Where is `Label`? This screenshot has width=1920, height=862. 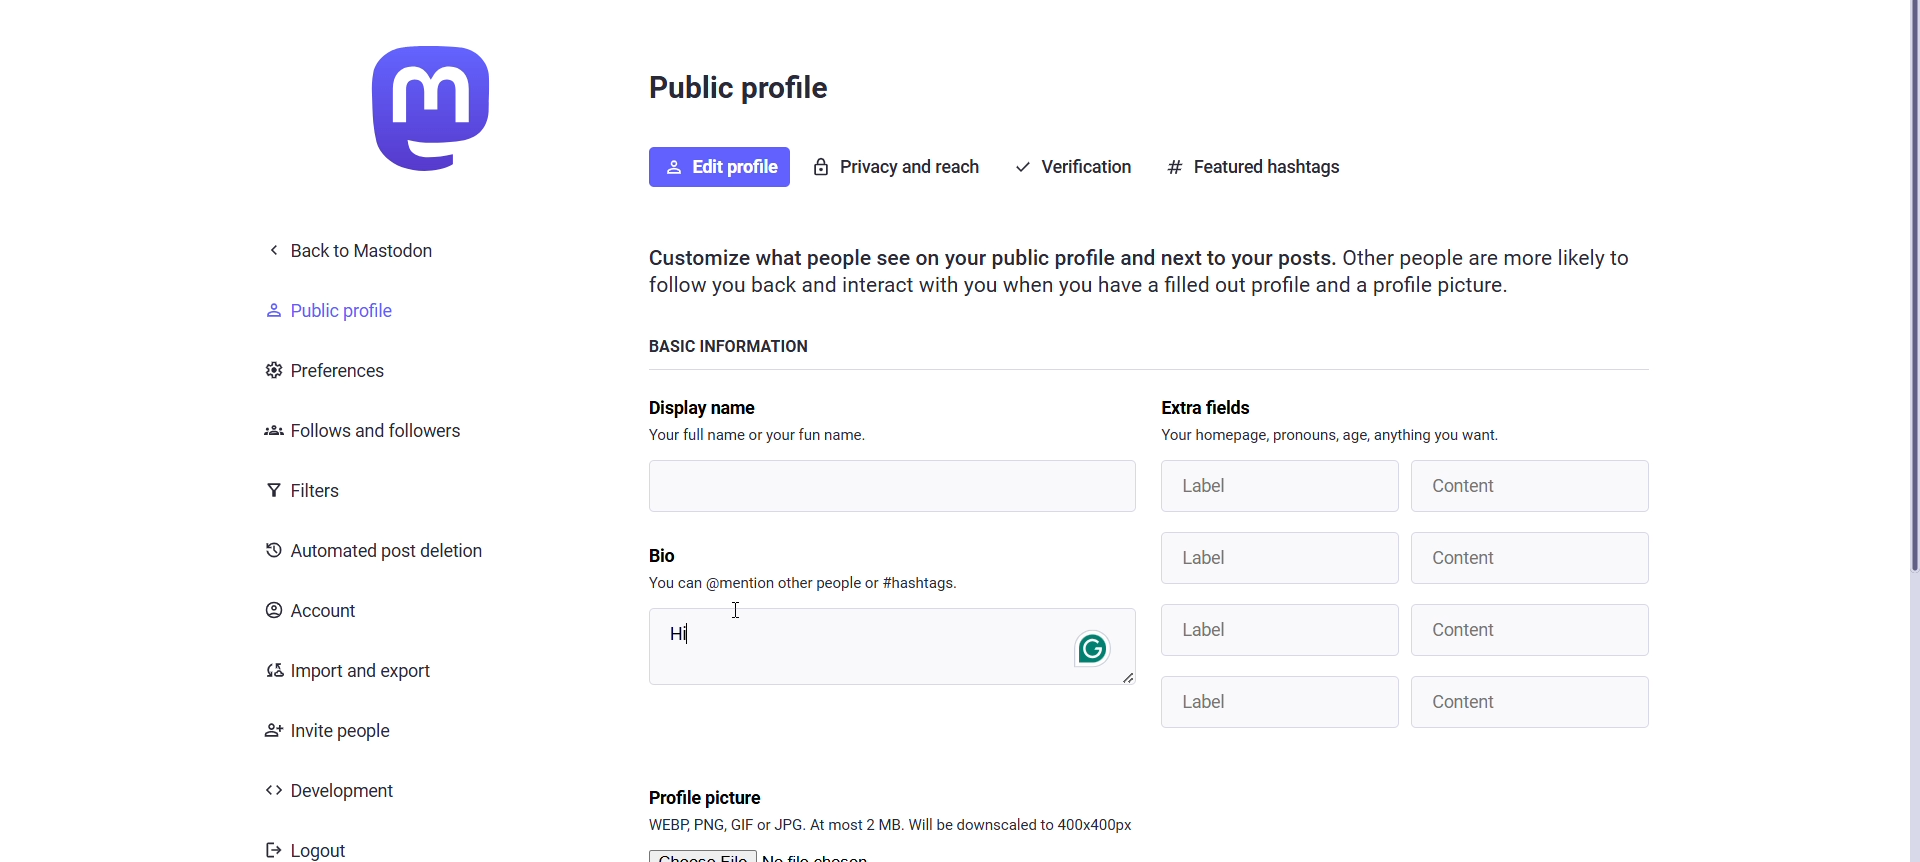
Label is located at coordinates (1279, 487).